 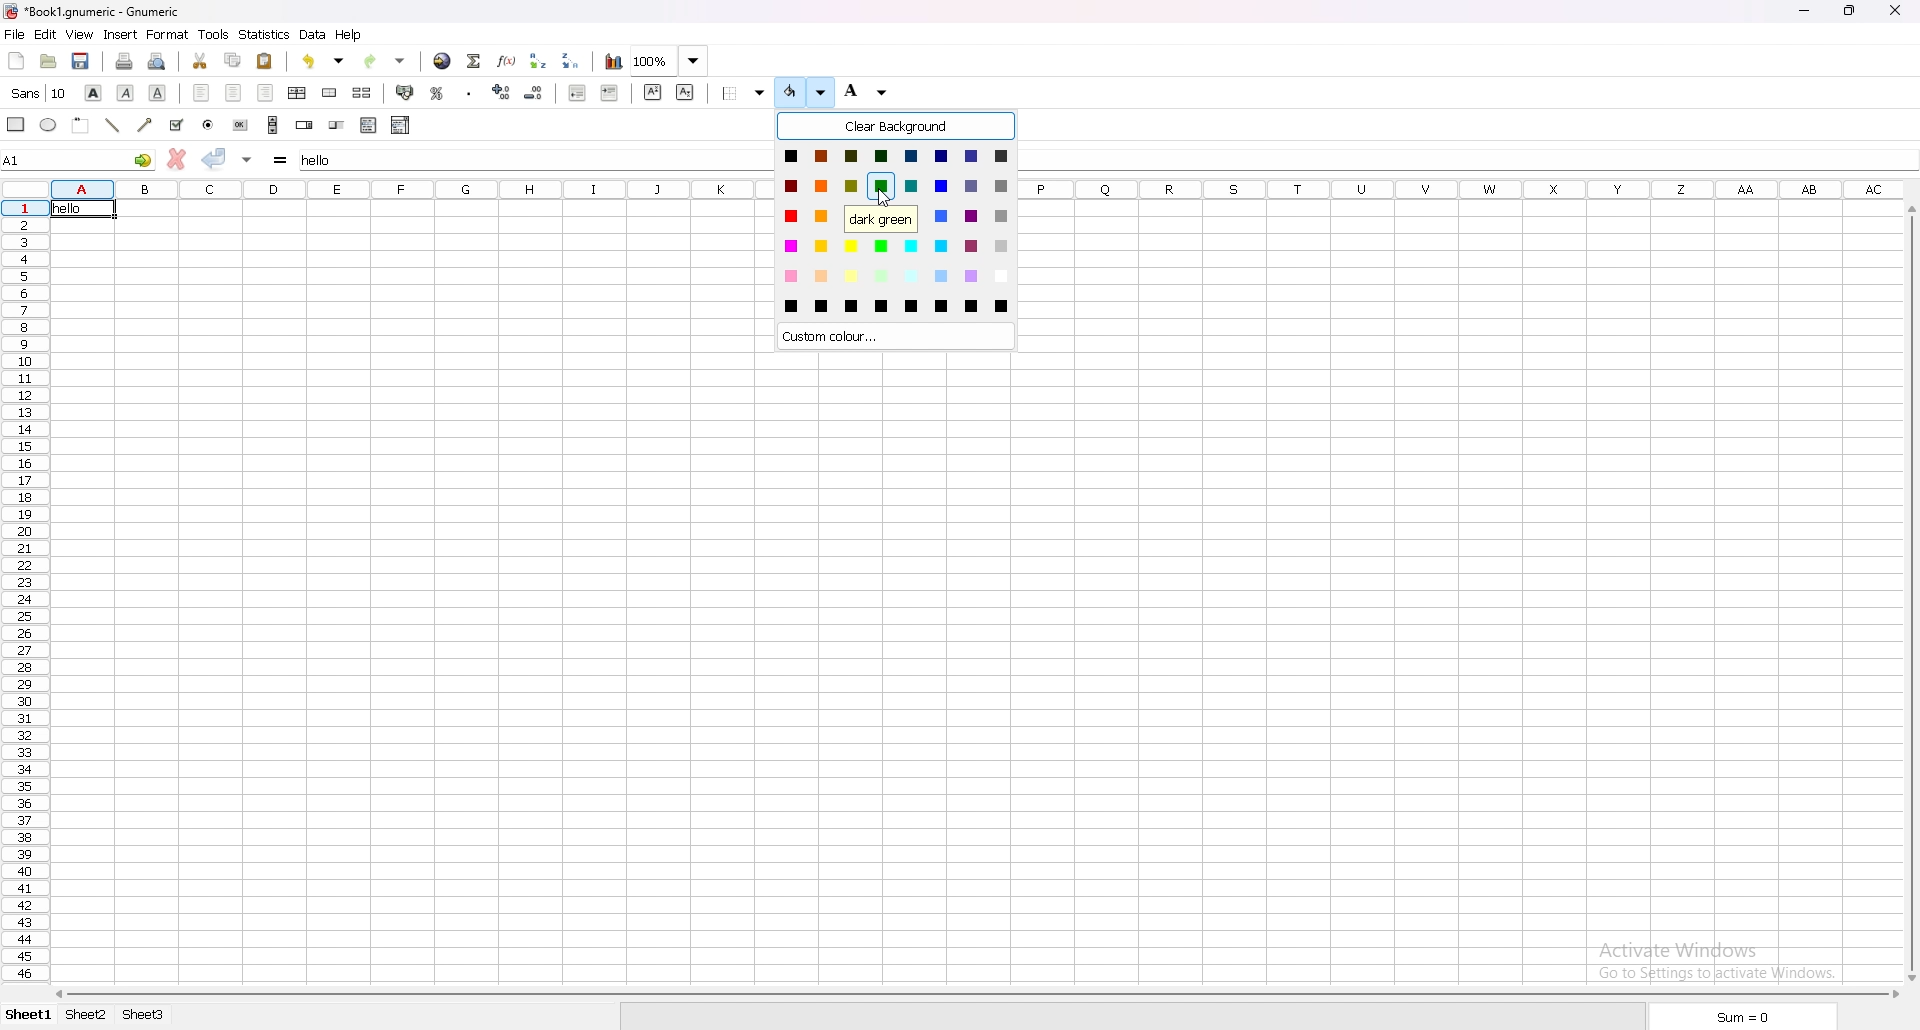 What do you see at coordinates (538, 158) in the screenshot?
I see `cell input` at bounding box center [538, 158].